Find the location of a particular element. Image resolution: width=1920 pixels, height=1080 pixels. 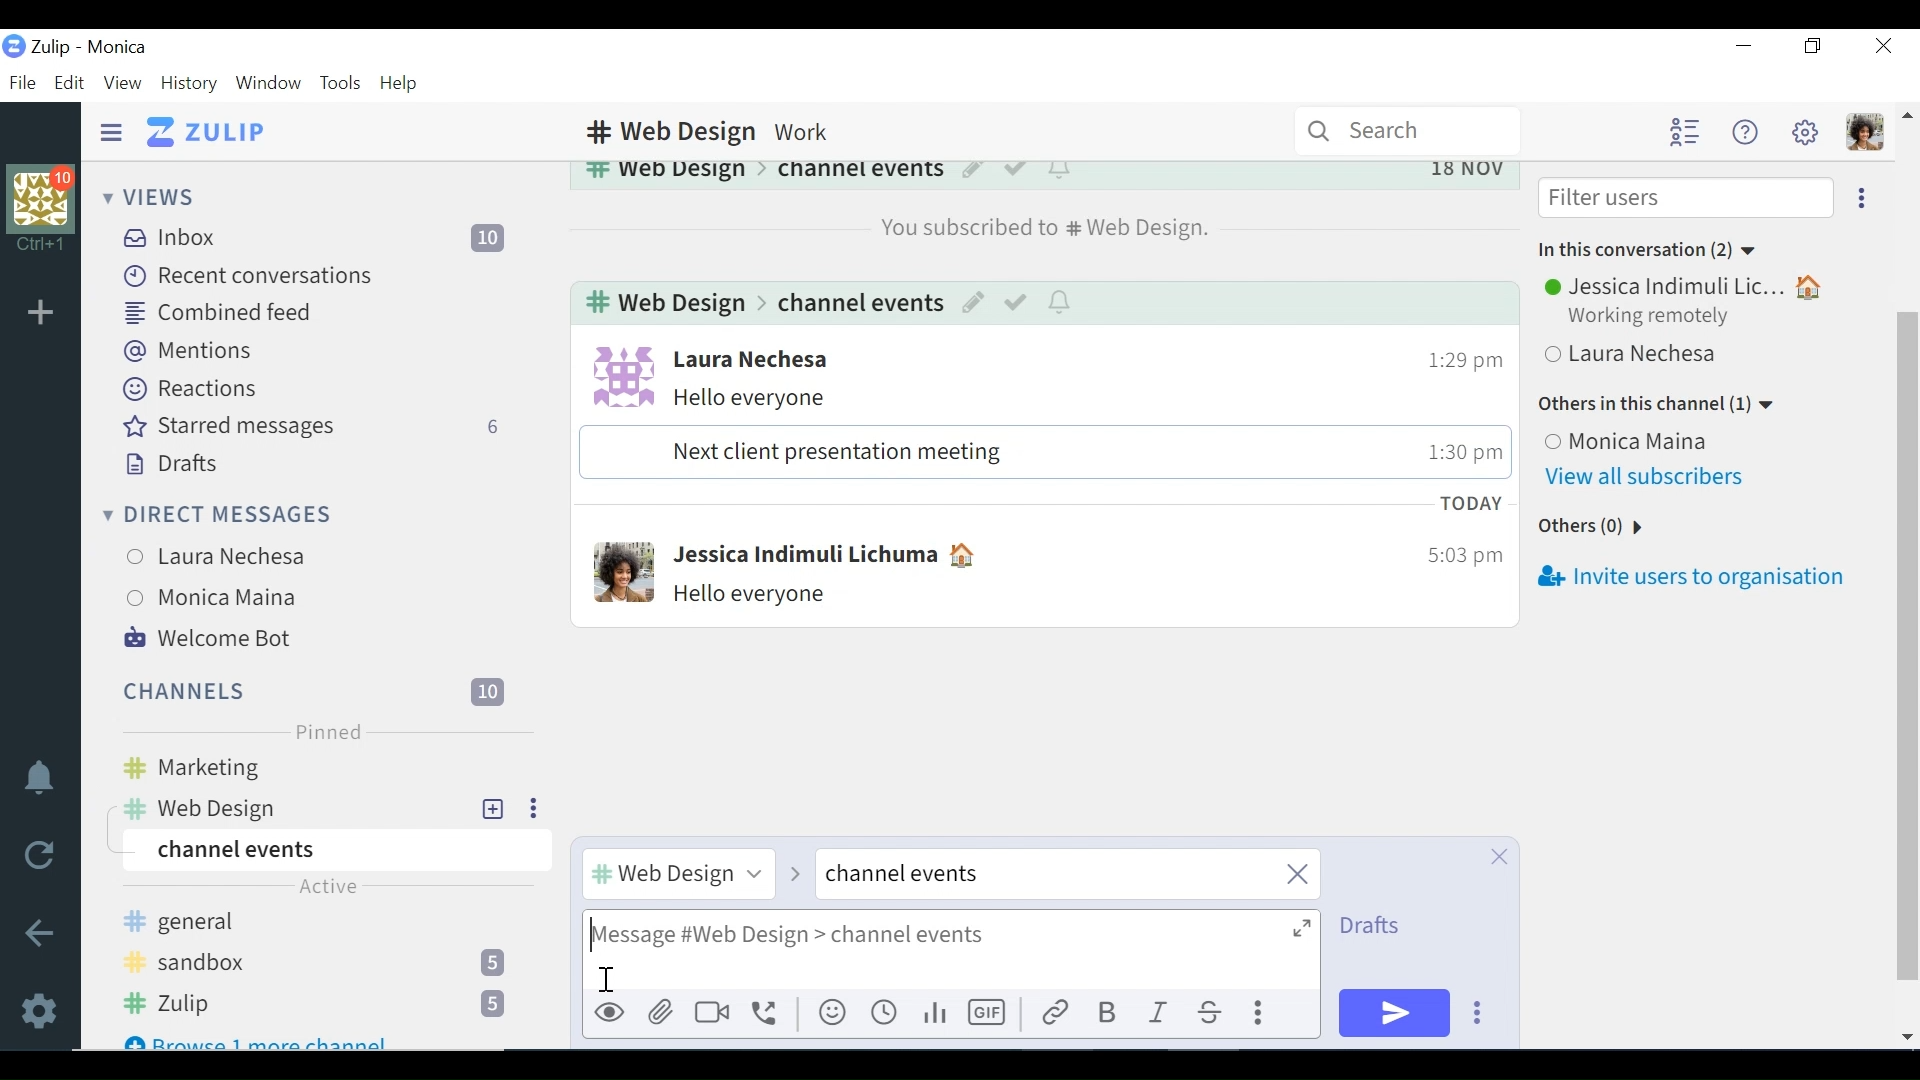

Add global time is located at coordinates (885, 1014).